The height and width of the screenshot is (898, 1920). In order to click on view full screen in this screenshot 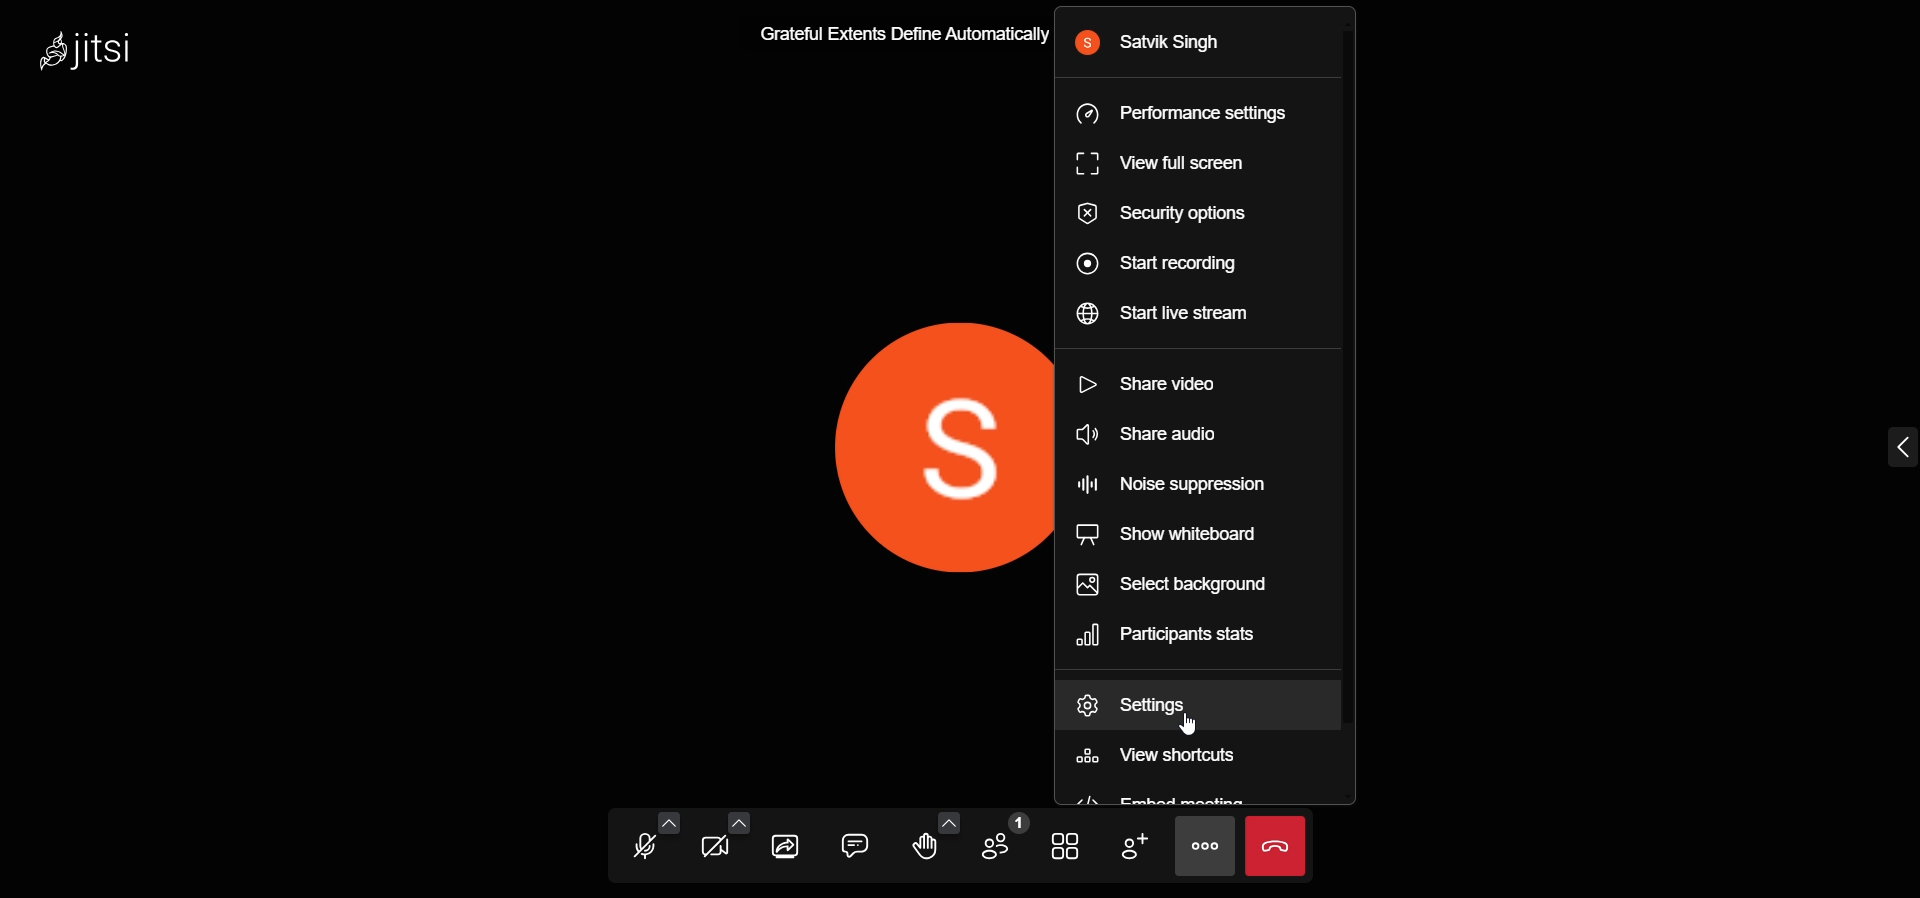, I will do `click(1158, 162)`.